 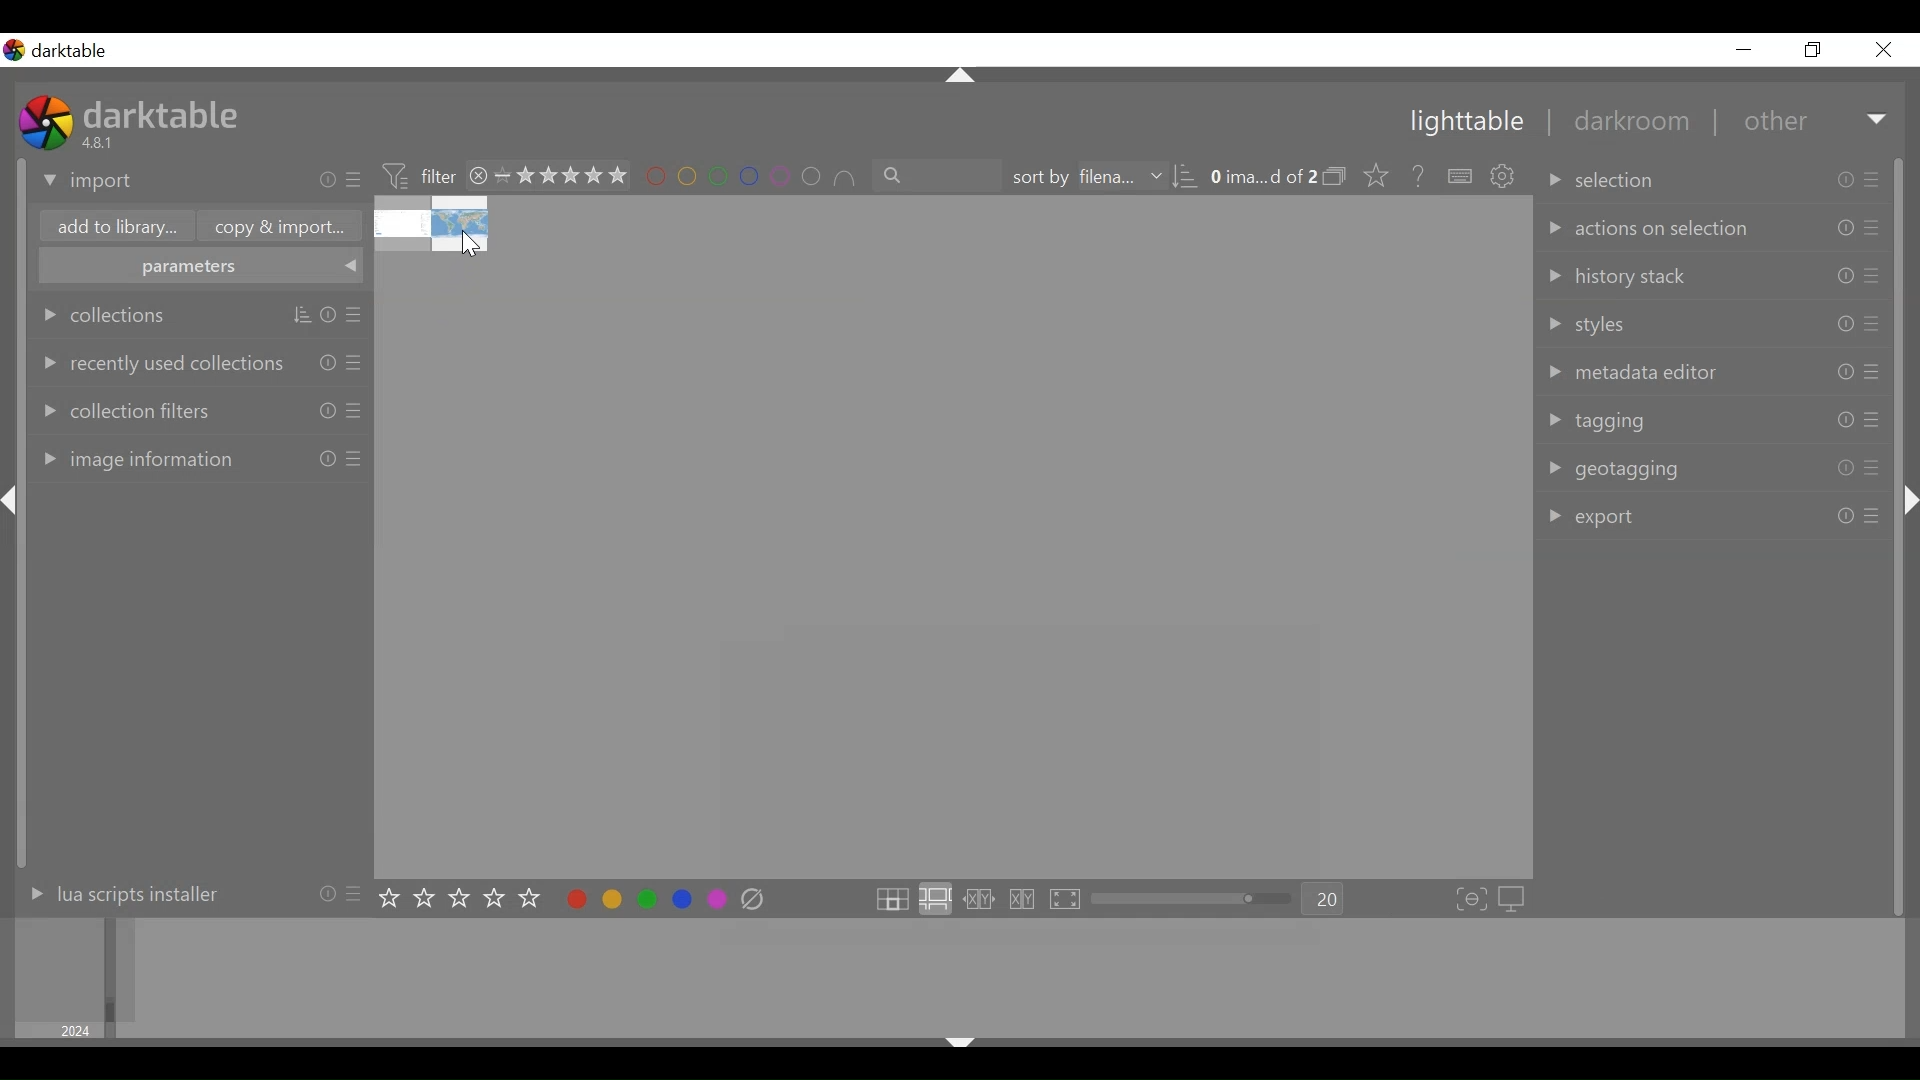 I want to click on define shortcuts, so click(x=1461, y=177).